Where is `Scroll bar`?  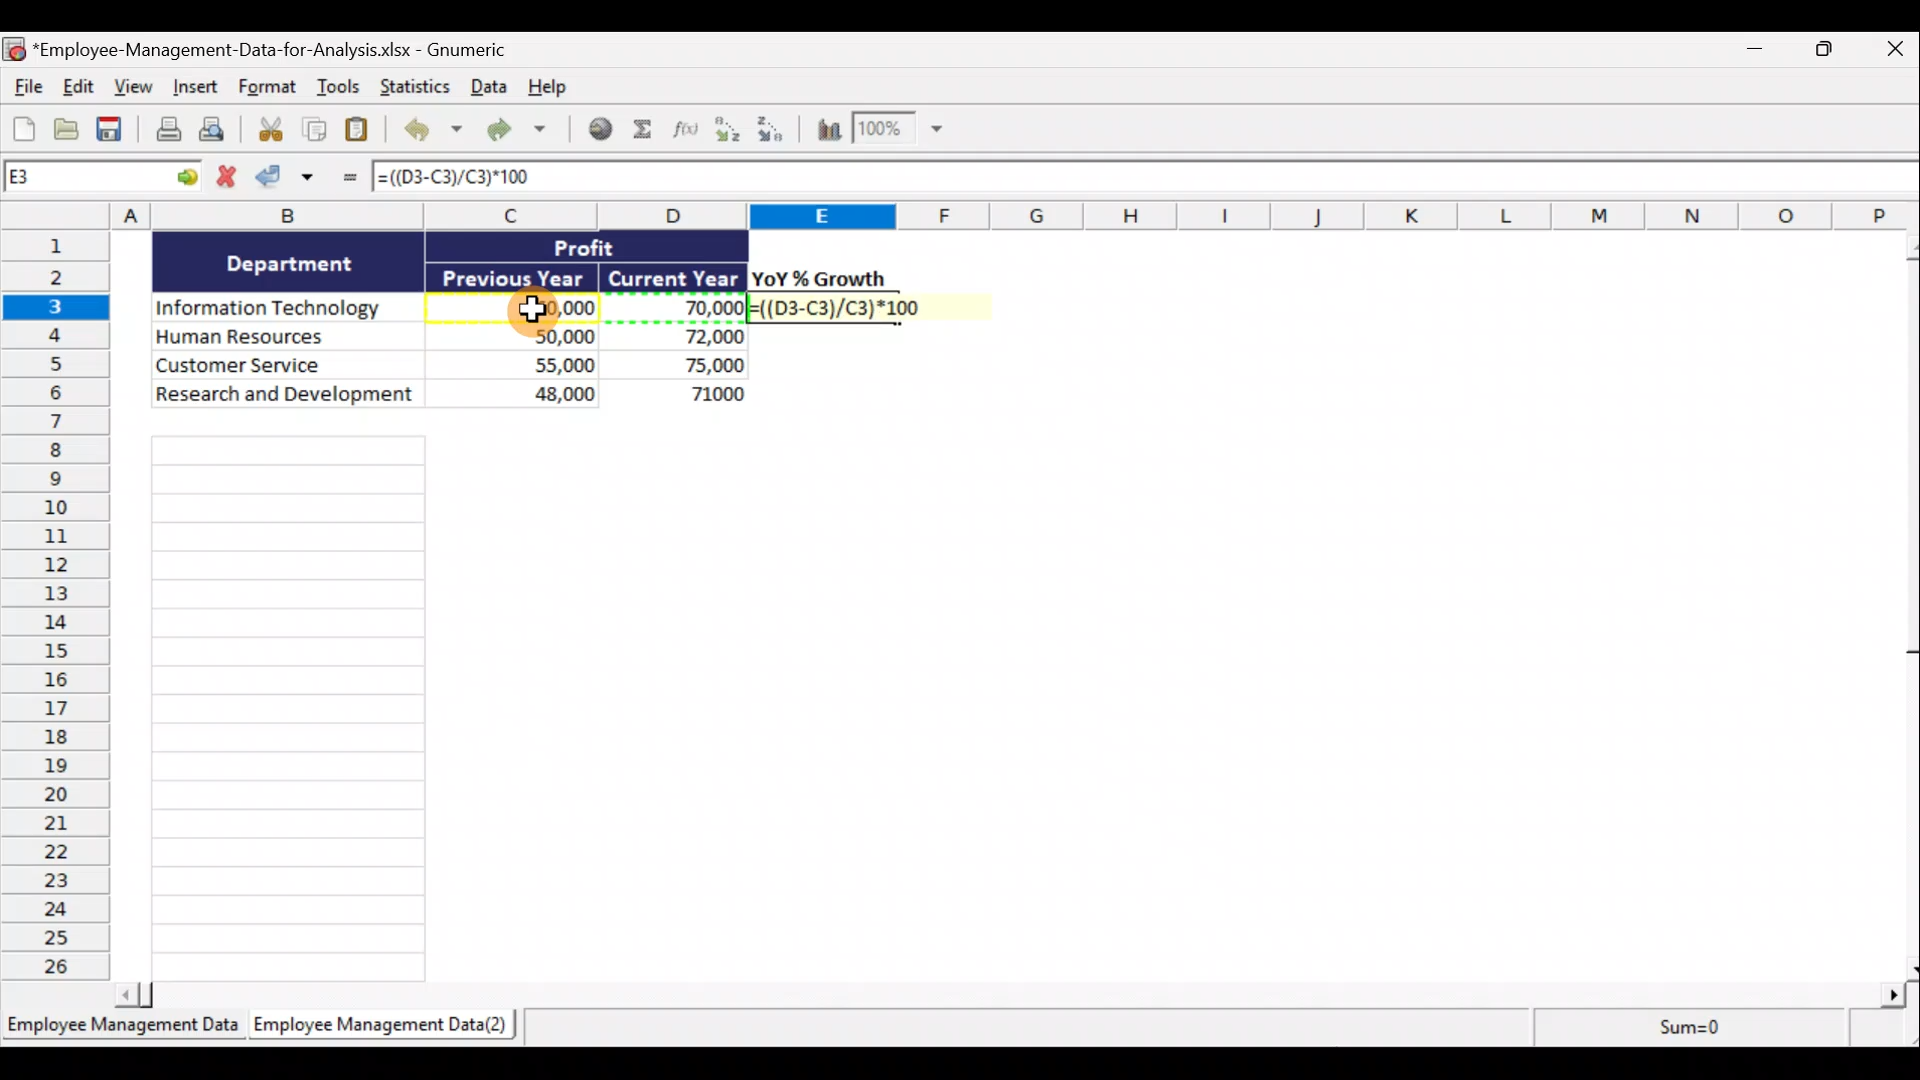 Scroll bar is located at coordinates (1010, 998).